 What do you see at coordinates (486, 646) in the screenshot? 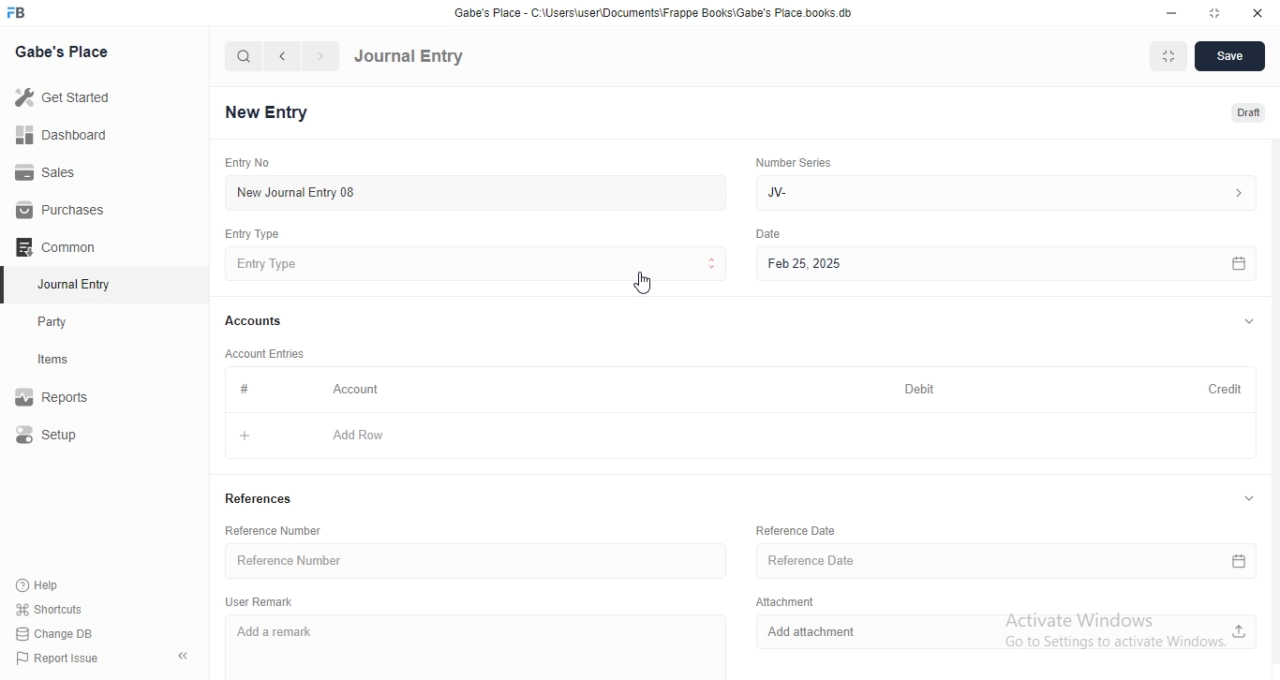
I see `Add a remark` at bounding box center [486, 646].